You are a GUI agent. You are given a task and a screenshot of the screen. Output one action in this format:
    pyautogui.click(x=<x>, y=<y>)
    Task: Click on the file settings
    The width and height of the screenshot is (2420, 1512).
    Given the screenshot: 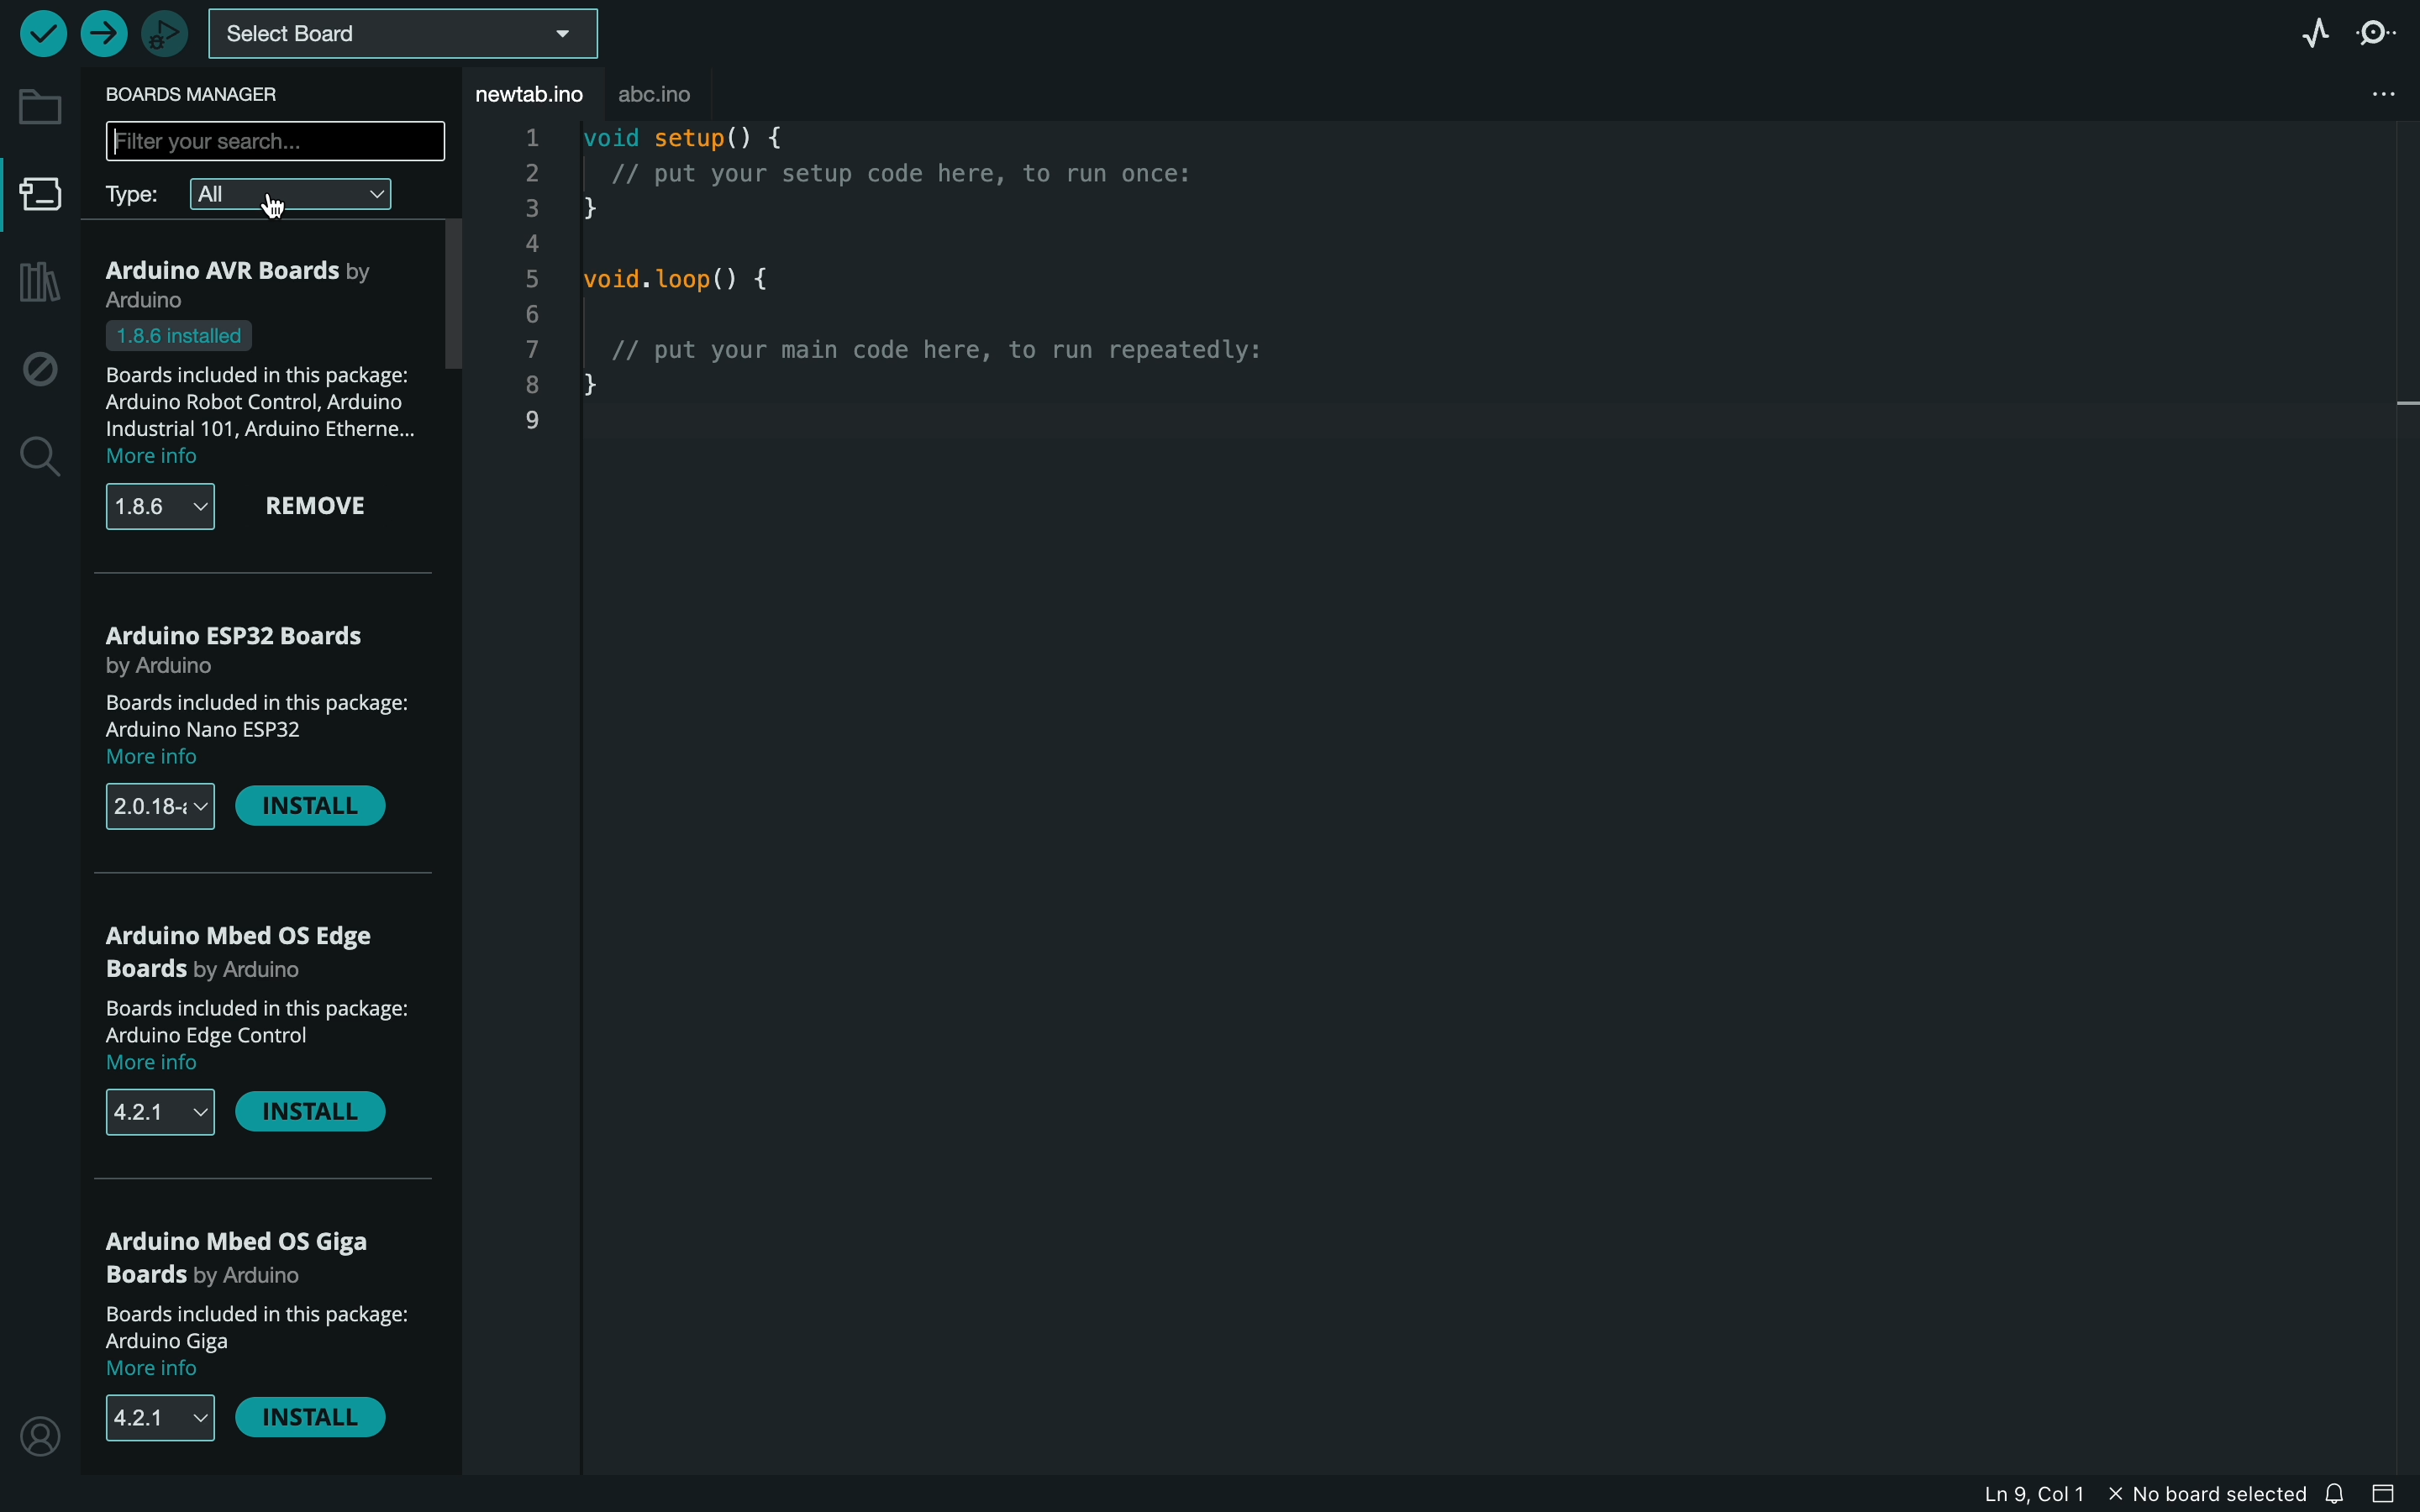 What is the action you would take?
    pyautogui.click(x=2354, y=96)
    